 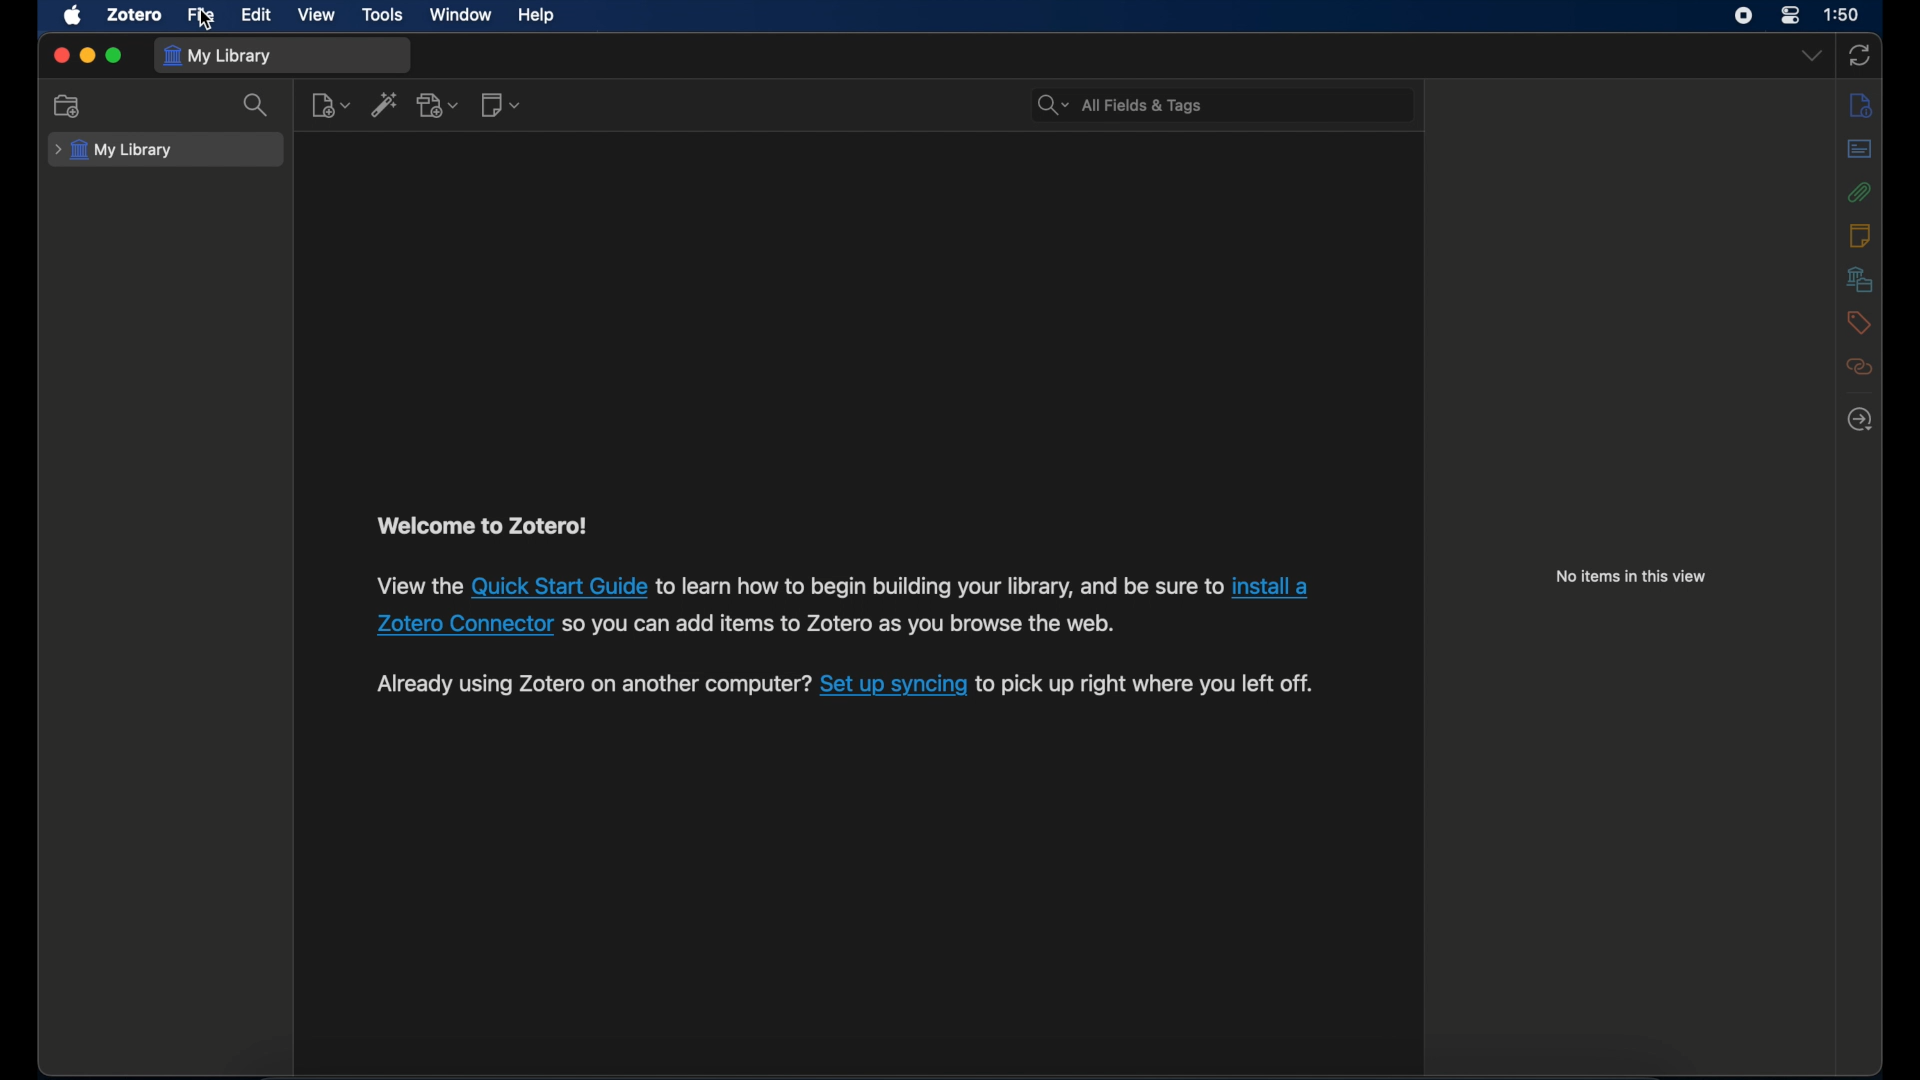 I want to click on new note, so click(x=500, y=105).